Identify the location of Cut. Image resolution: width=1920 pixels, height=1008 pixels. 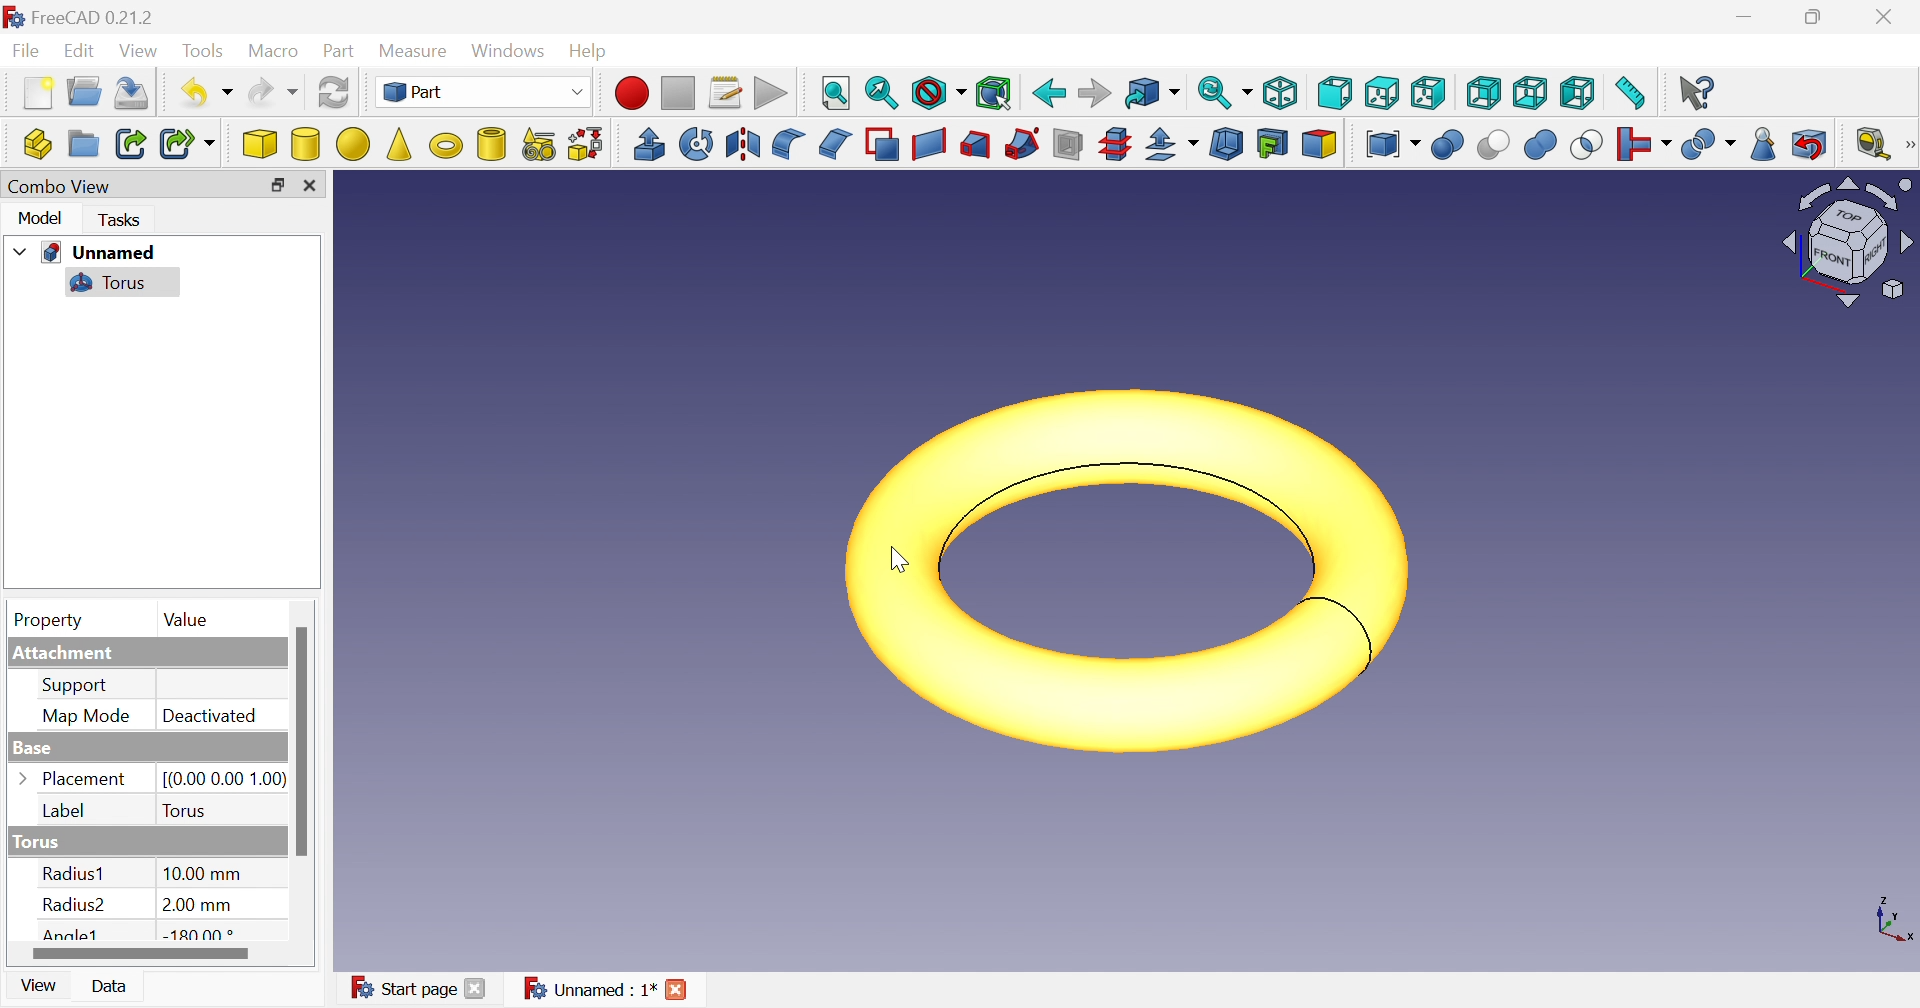
(1495, 148).